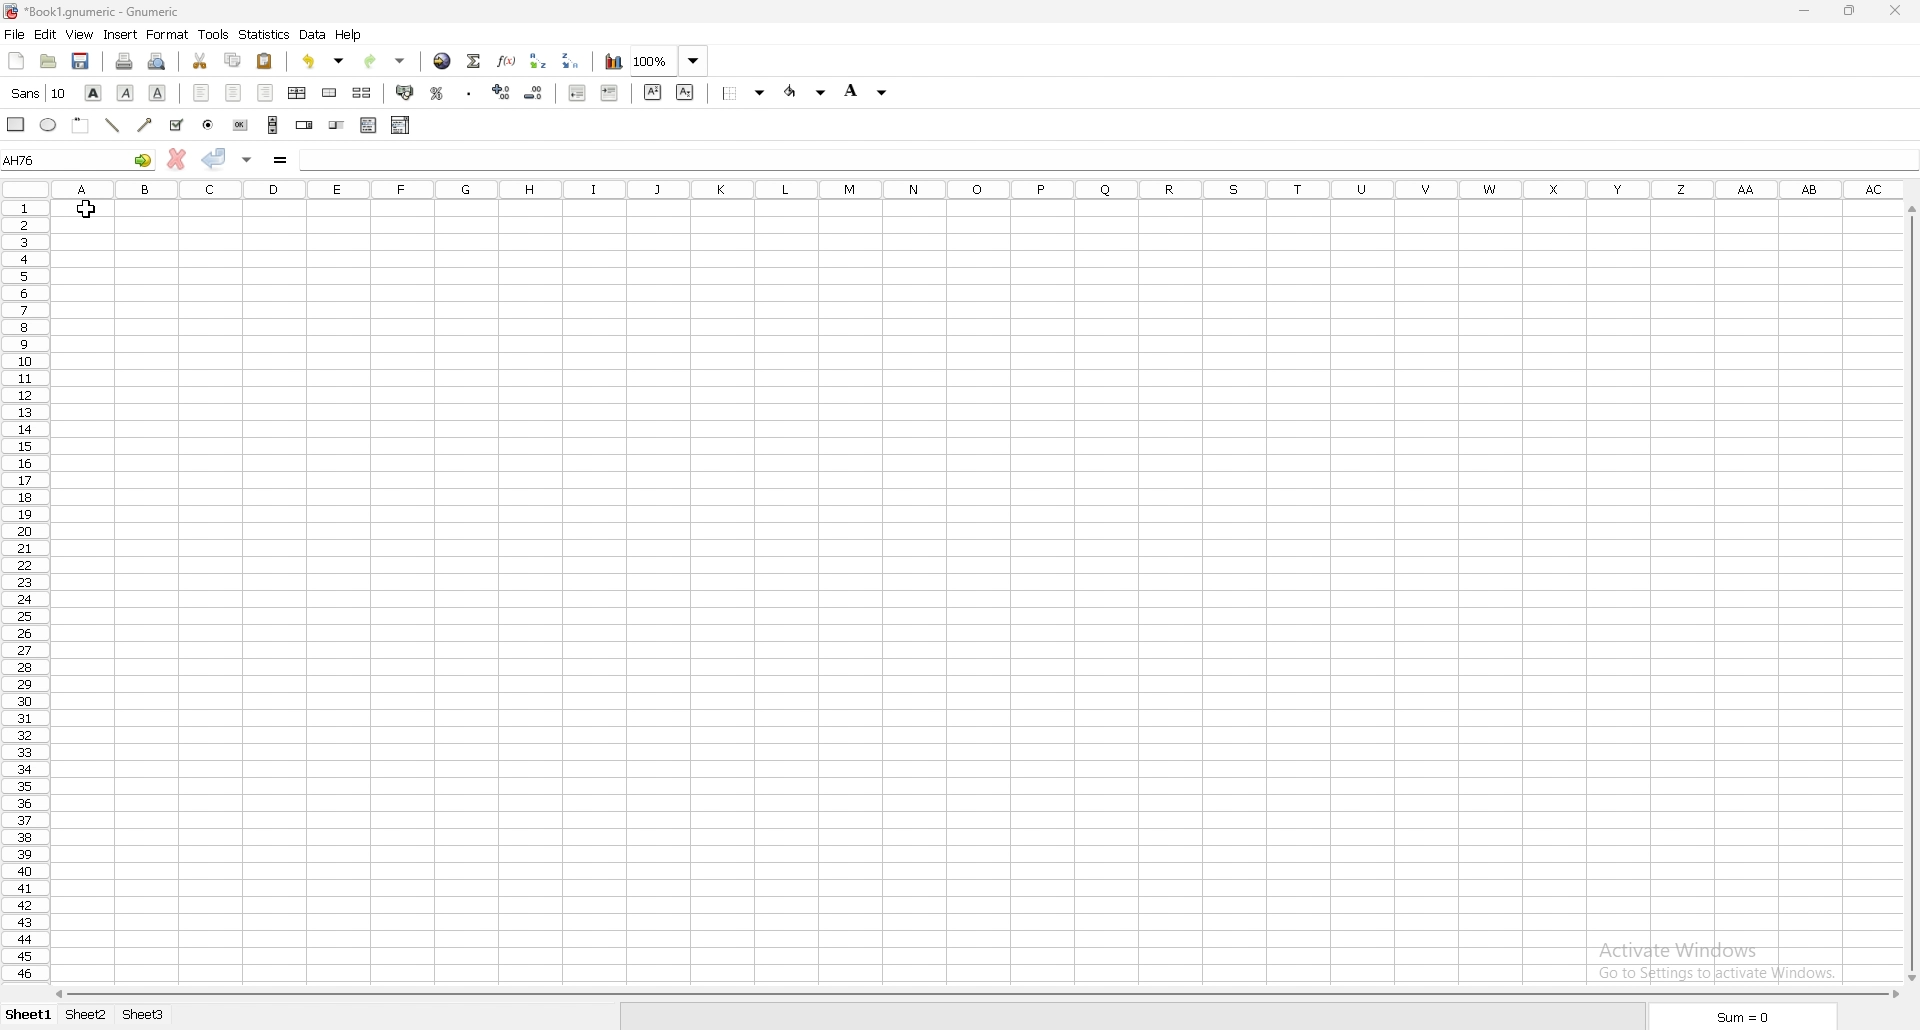  I want to click on redo, so click(382, 61).